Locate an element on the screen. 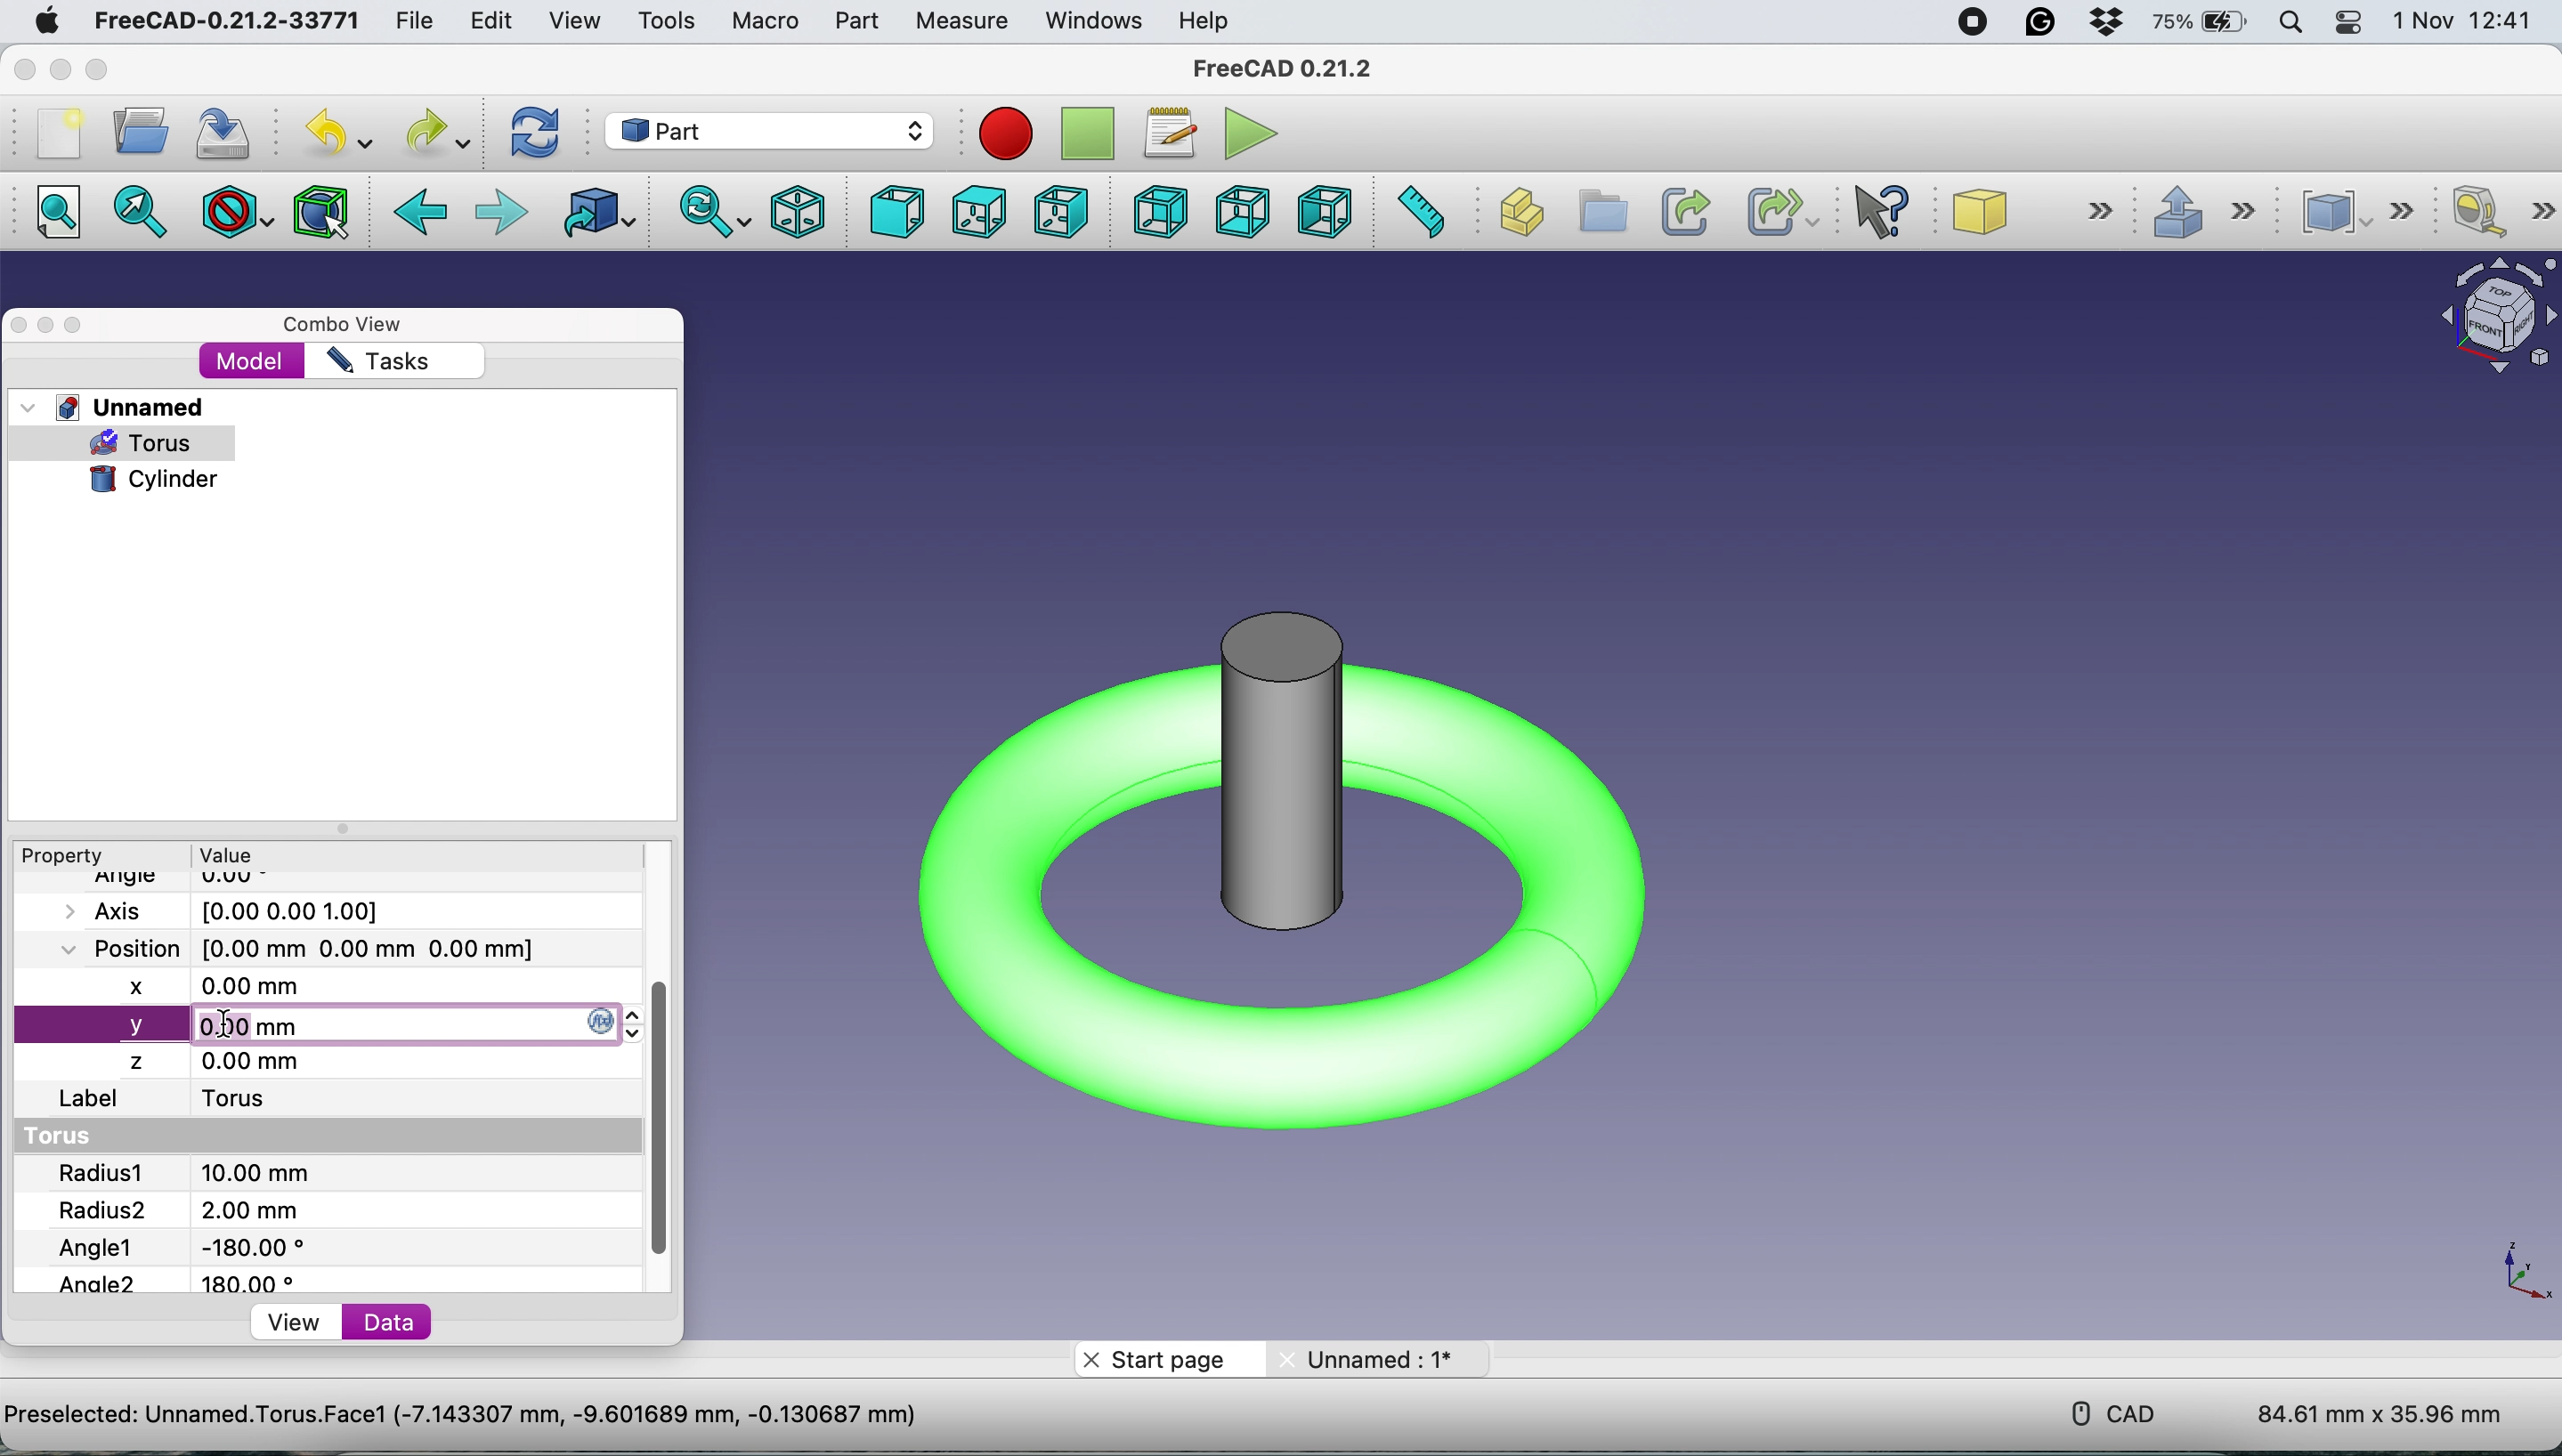 This screenshot has width=2562, height=1456. cube is located at coordinates (2041, 212).